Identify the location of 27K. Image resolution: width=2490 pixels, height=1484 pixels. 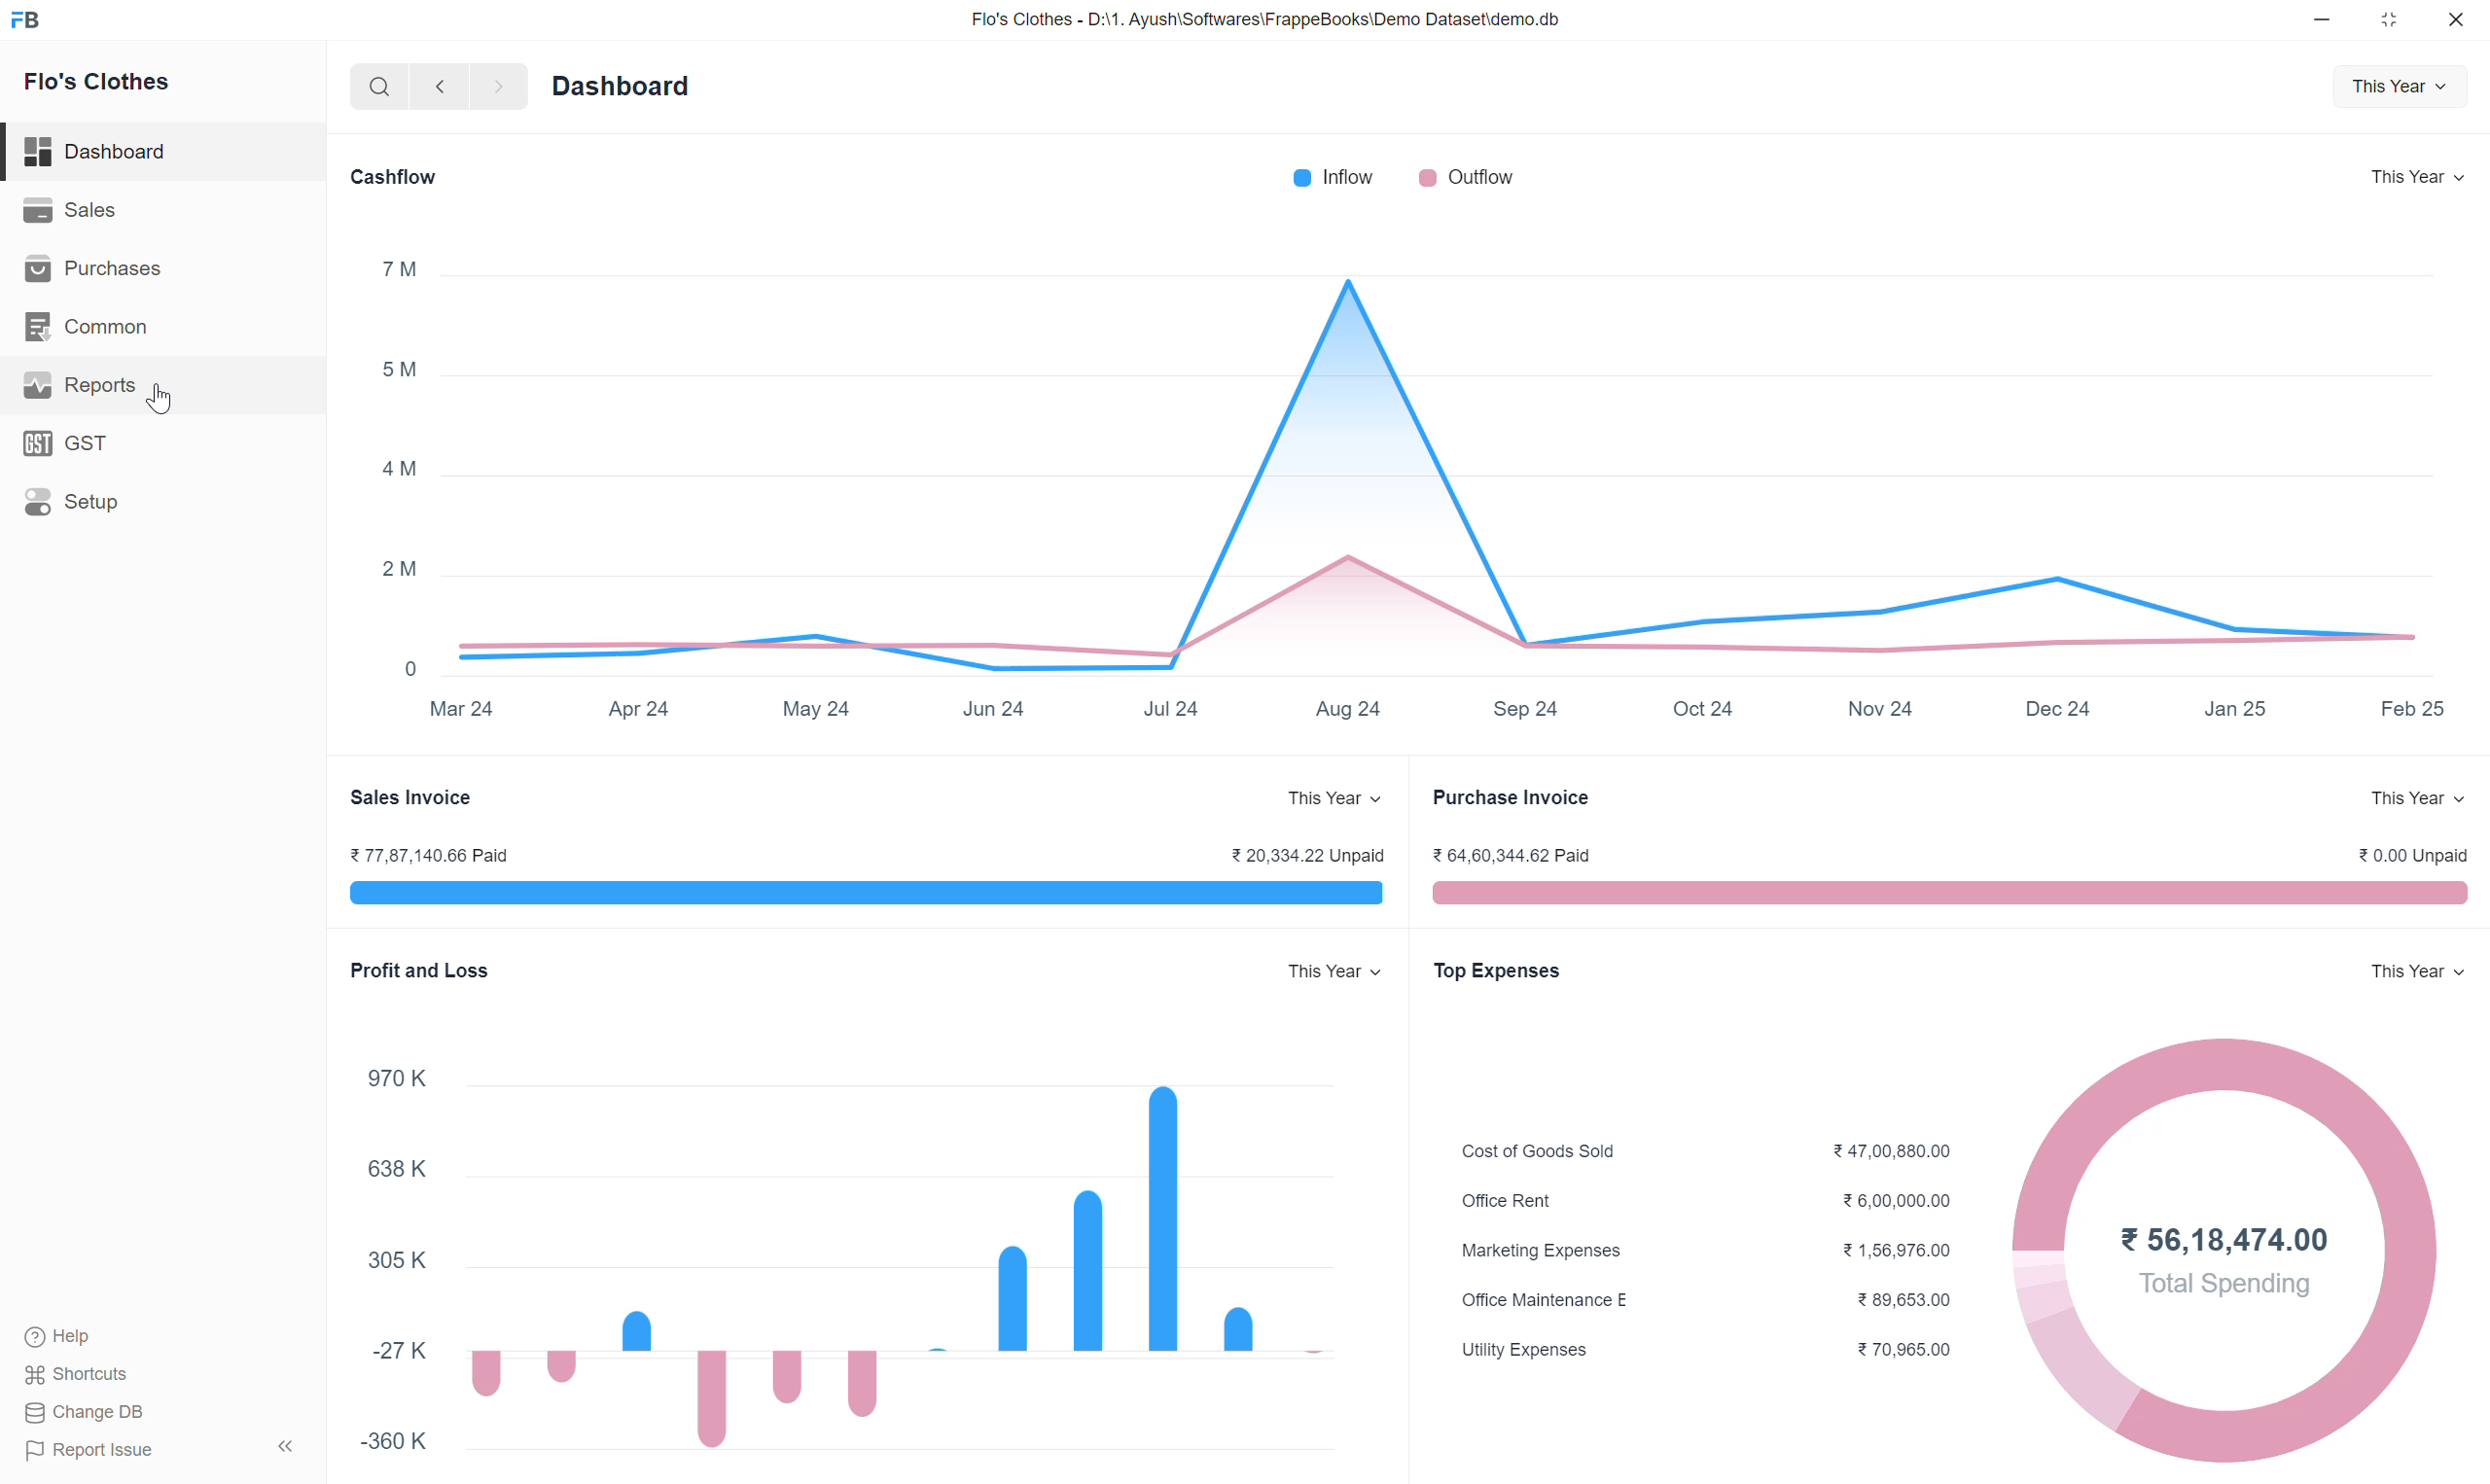
(397, 1343).